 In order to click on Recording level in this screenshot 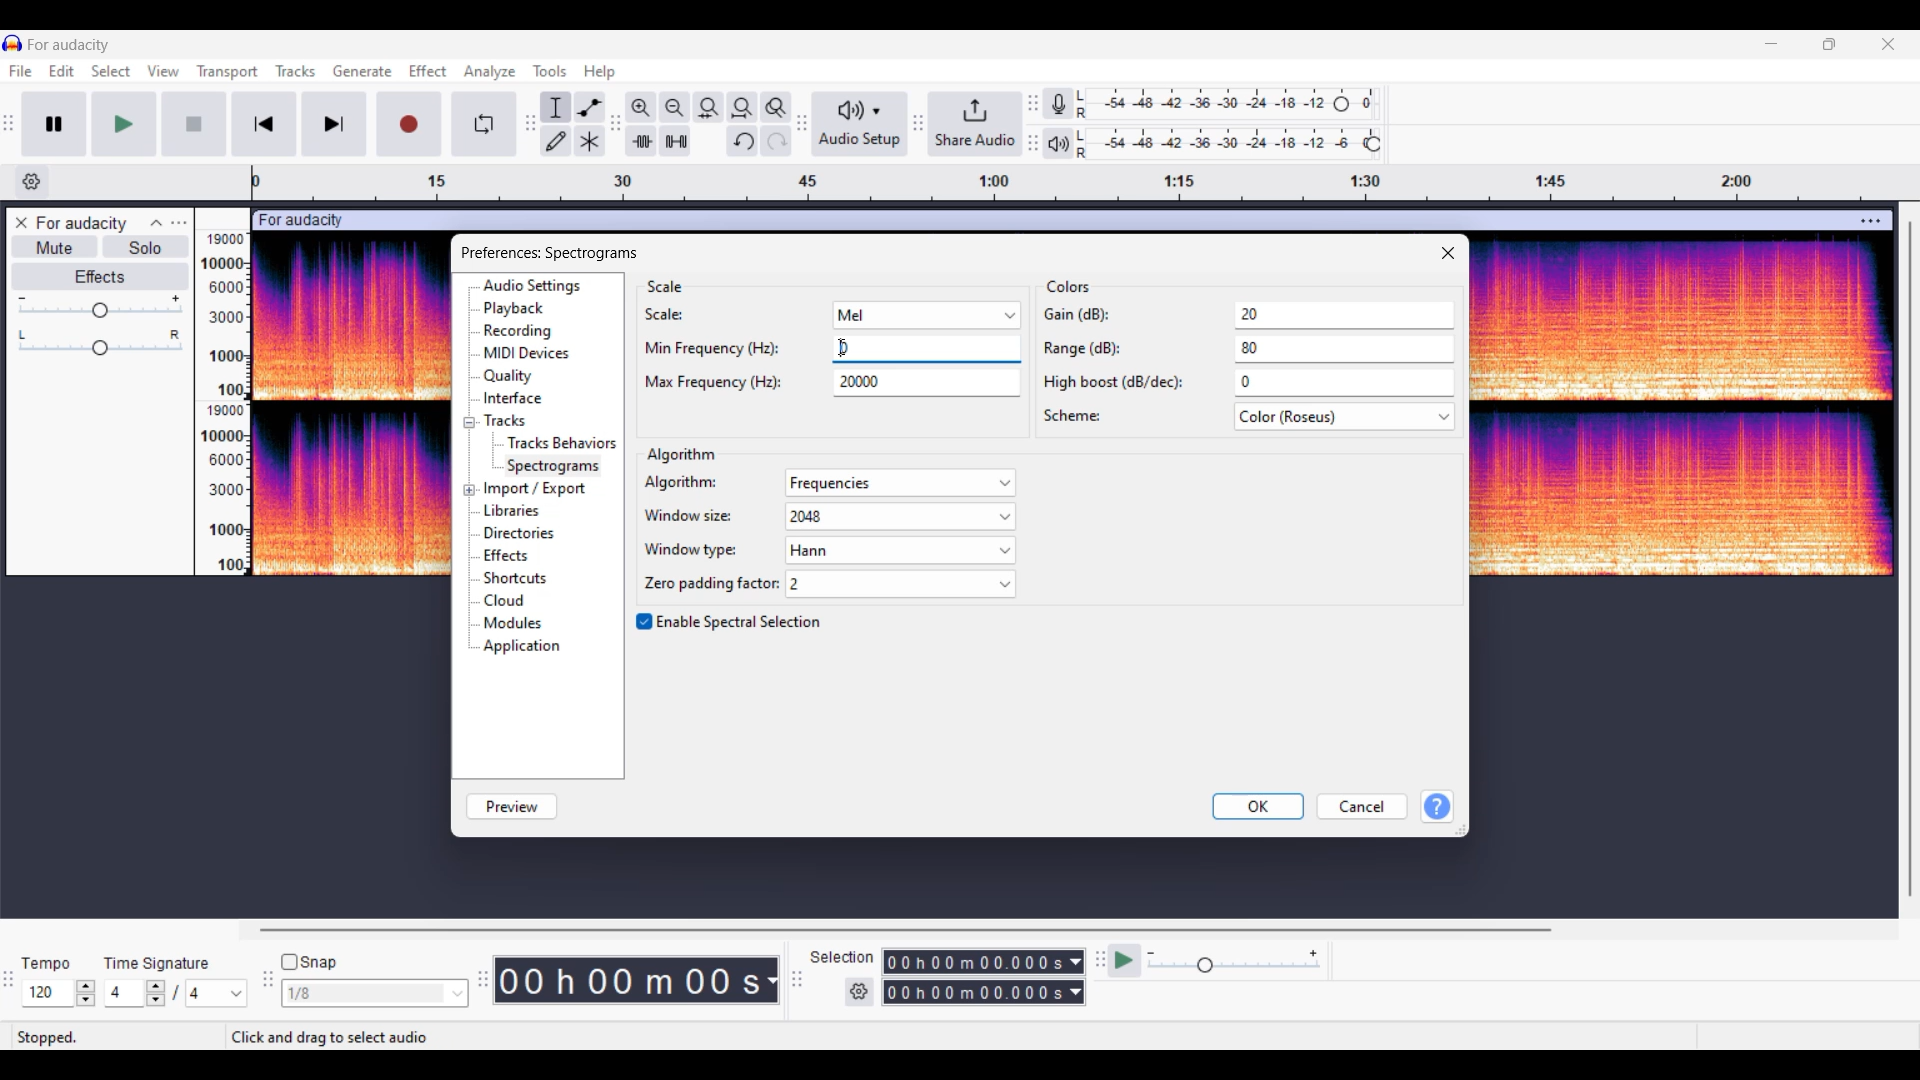, I will do `click(1226, 104)`.